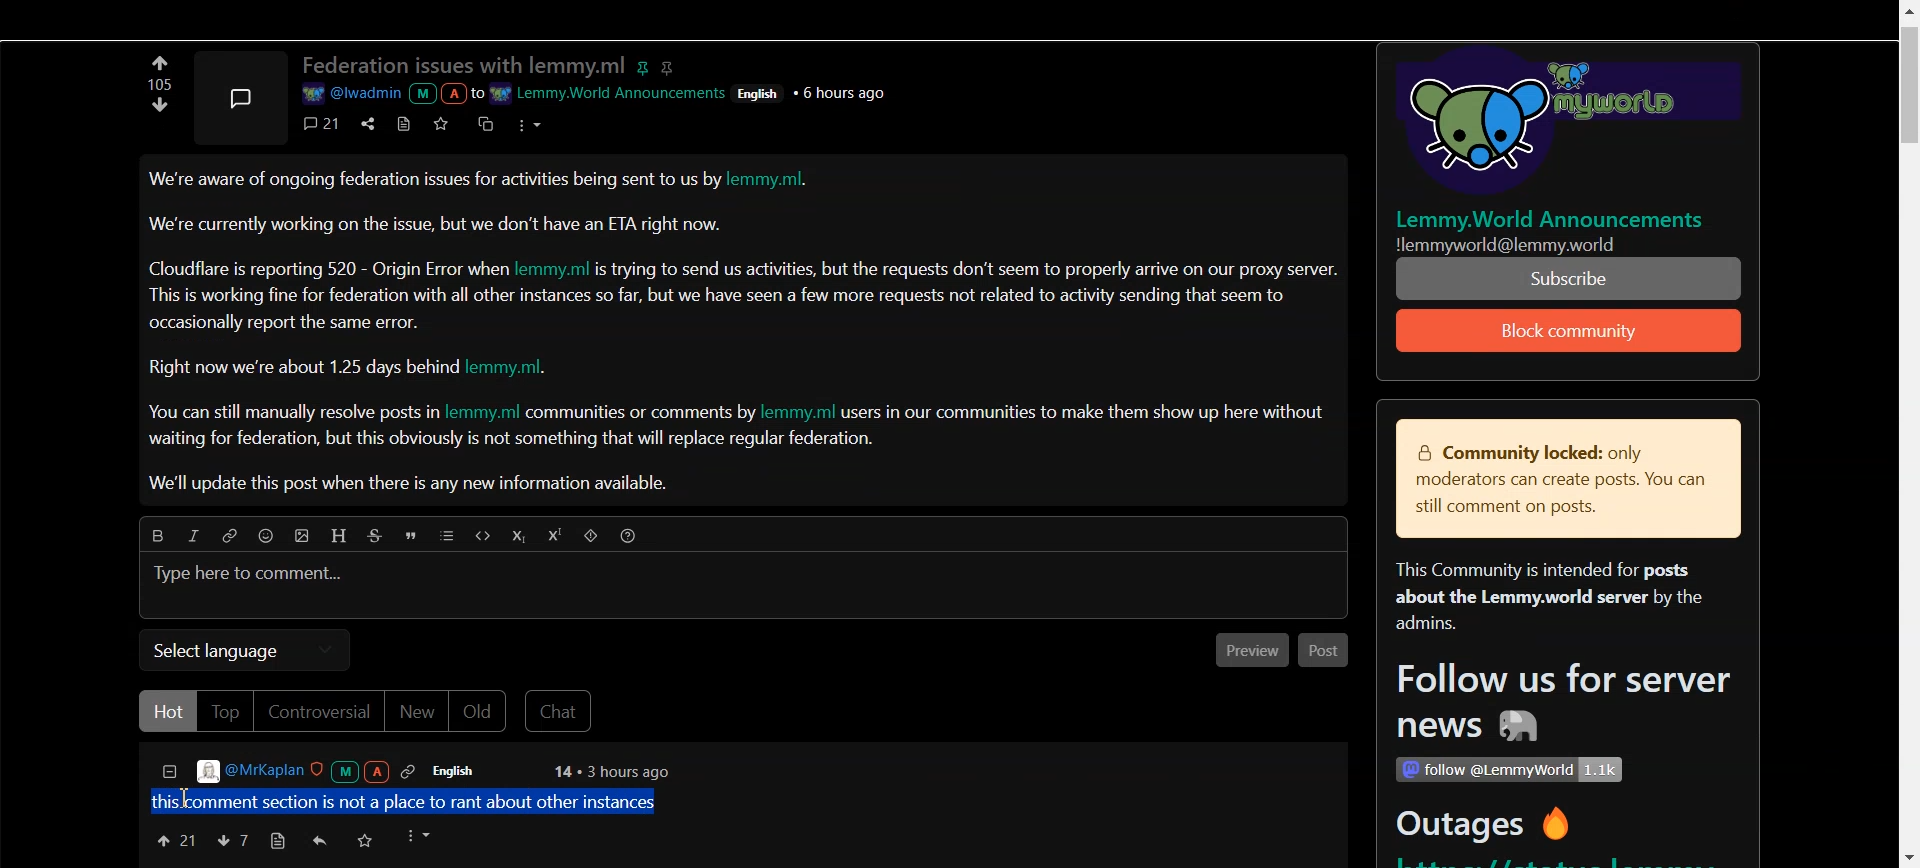 The image size is (1920, 868). I want to click on , so click(762, 92).